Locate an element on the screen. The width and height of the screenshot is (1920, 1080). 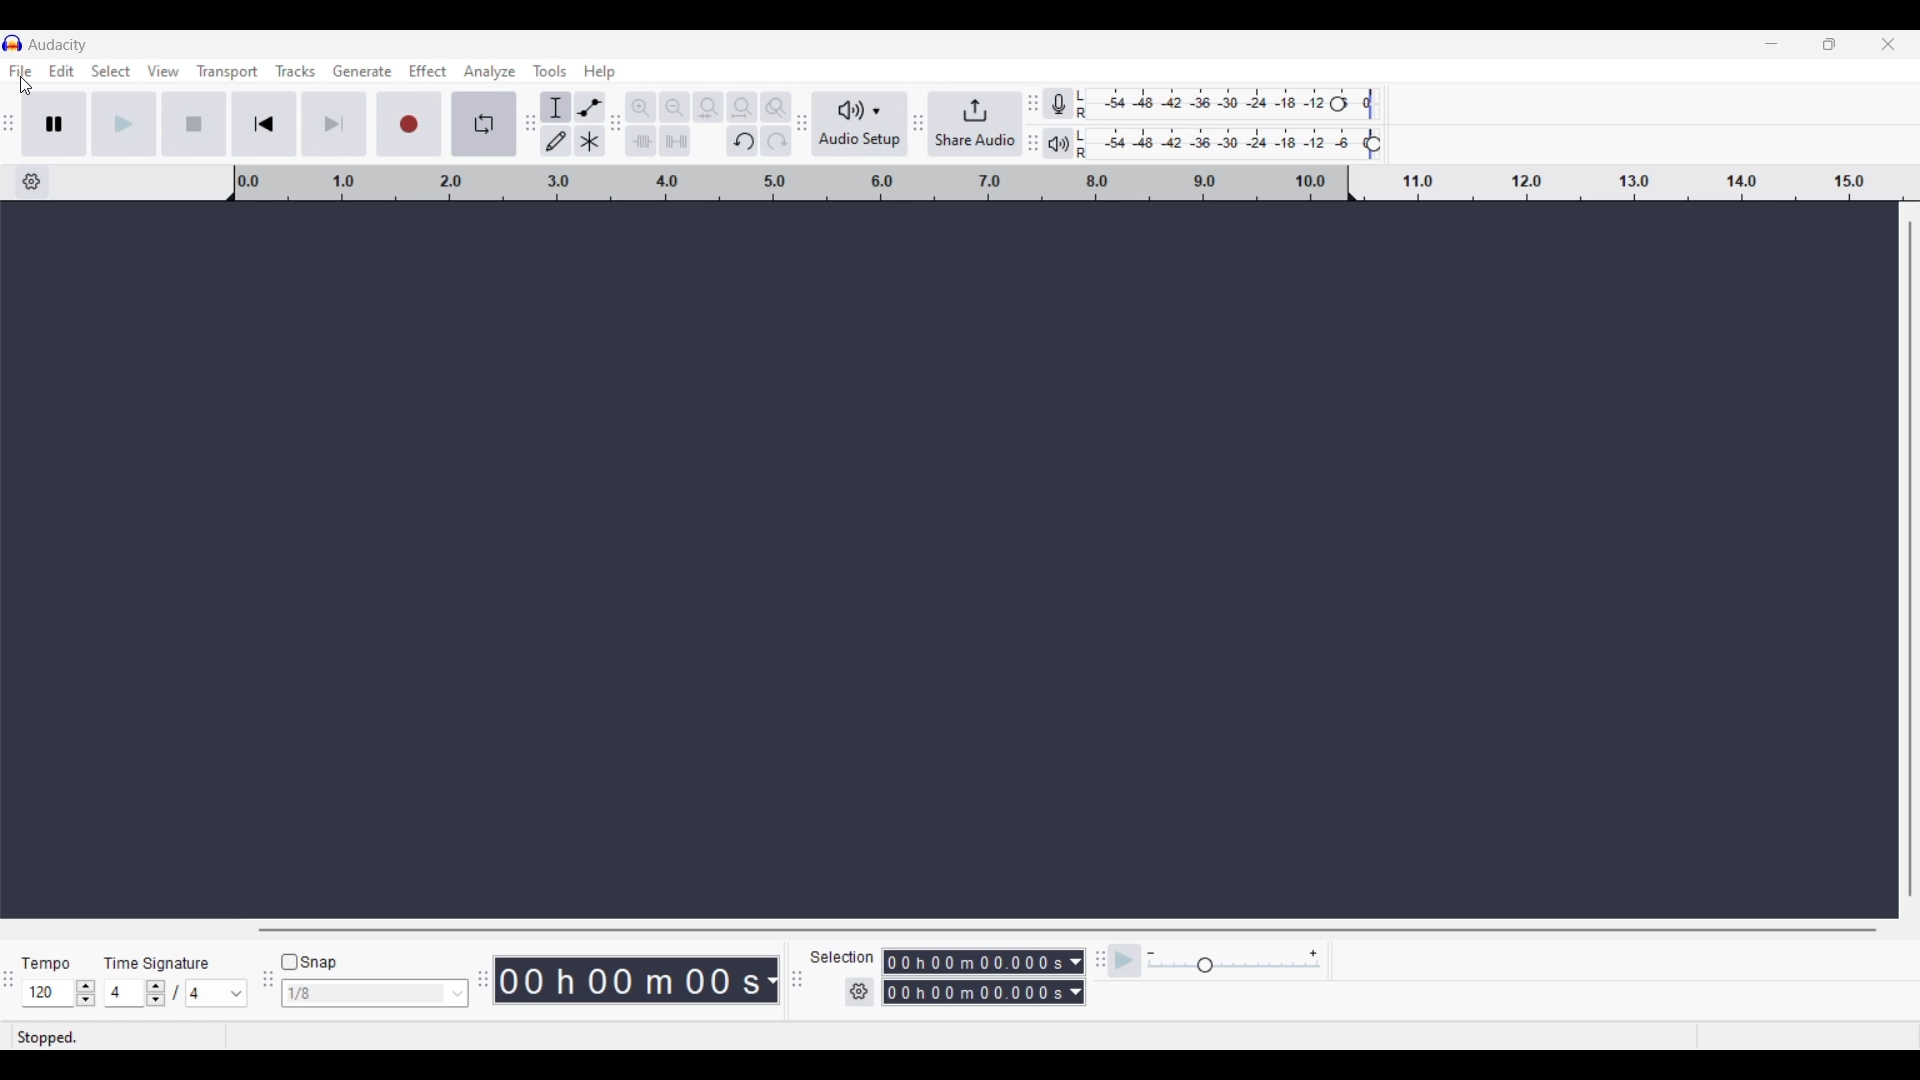
Playback meter is located at coordinates (1071, 143).